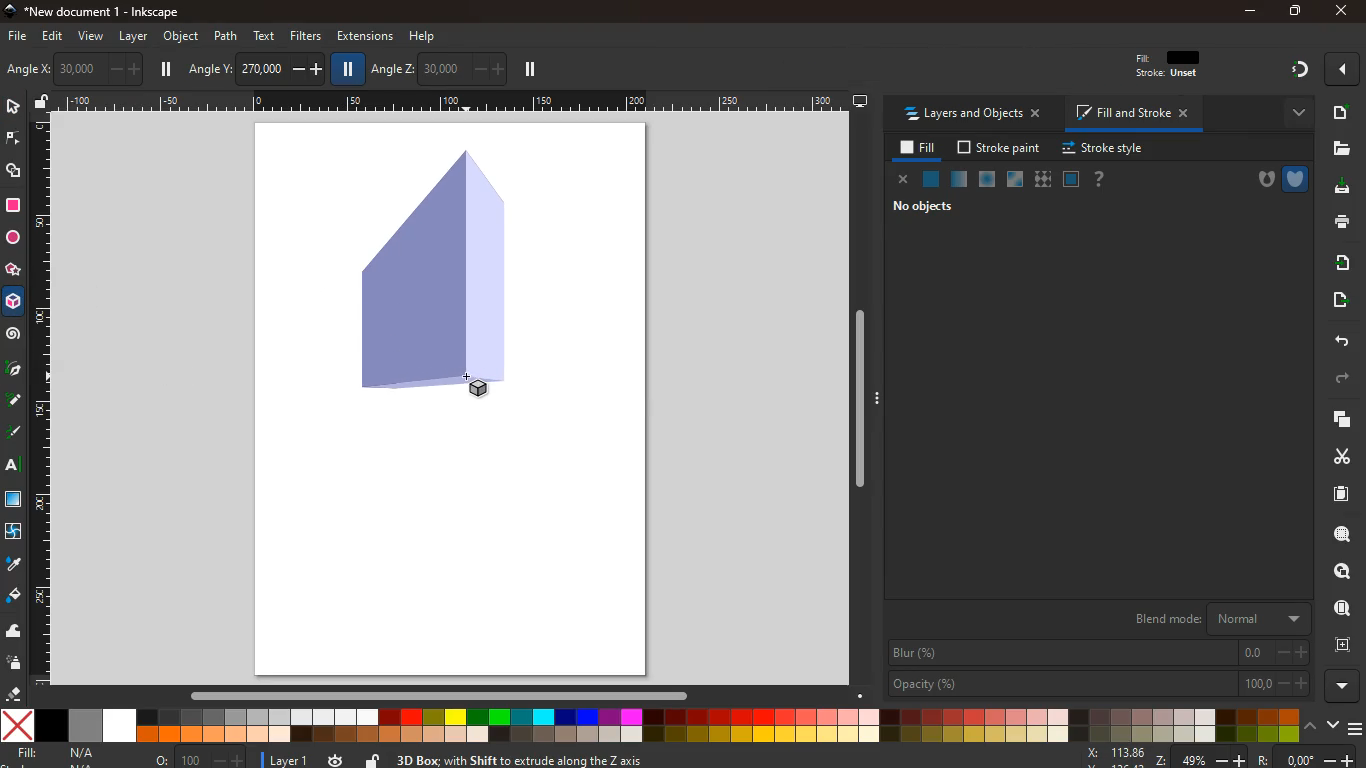 The width and height of the screenshot is (1366, 768). What do you see at coordinates (1214, 619) in the screenshot?
I see `blend mode` at bounding box center [1214, 619].